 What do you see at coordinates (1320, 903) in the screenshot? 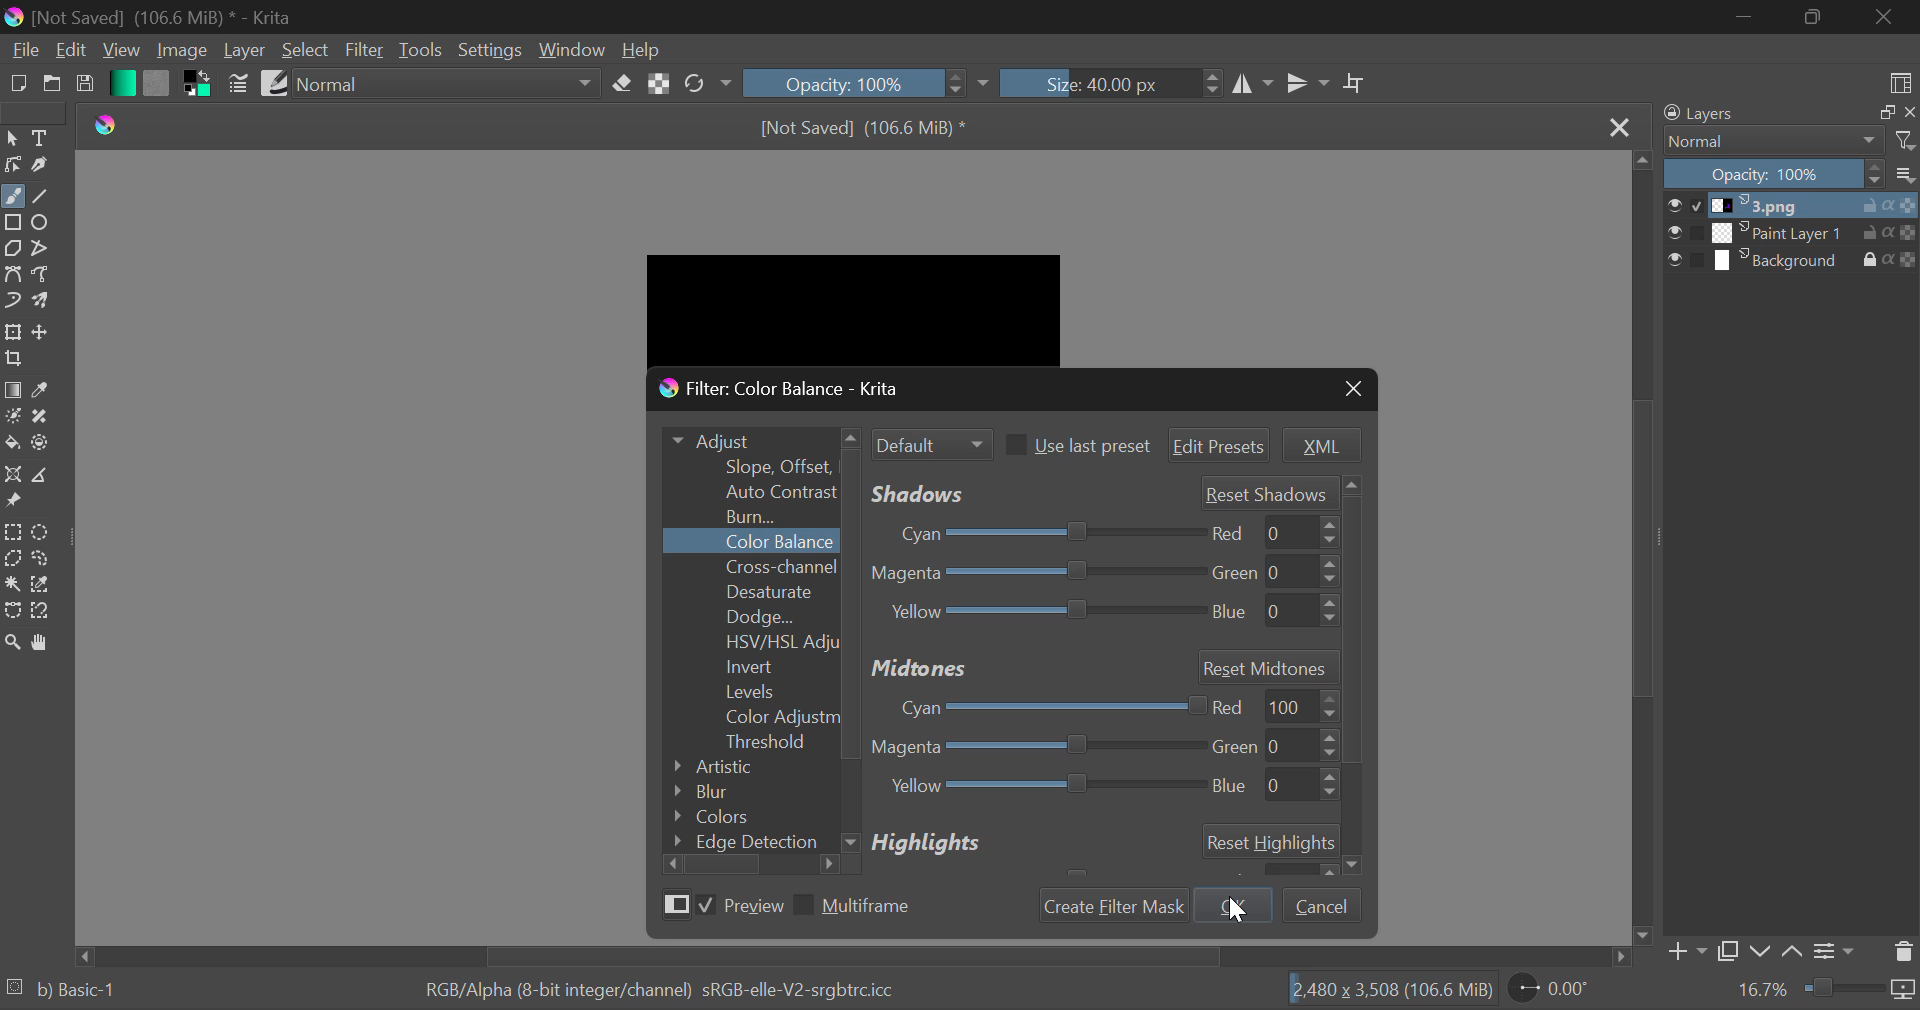
I see `Cancel` at bounding box center [1320, 903].